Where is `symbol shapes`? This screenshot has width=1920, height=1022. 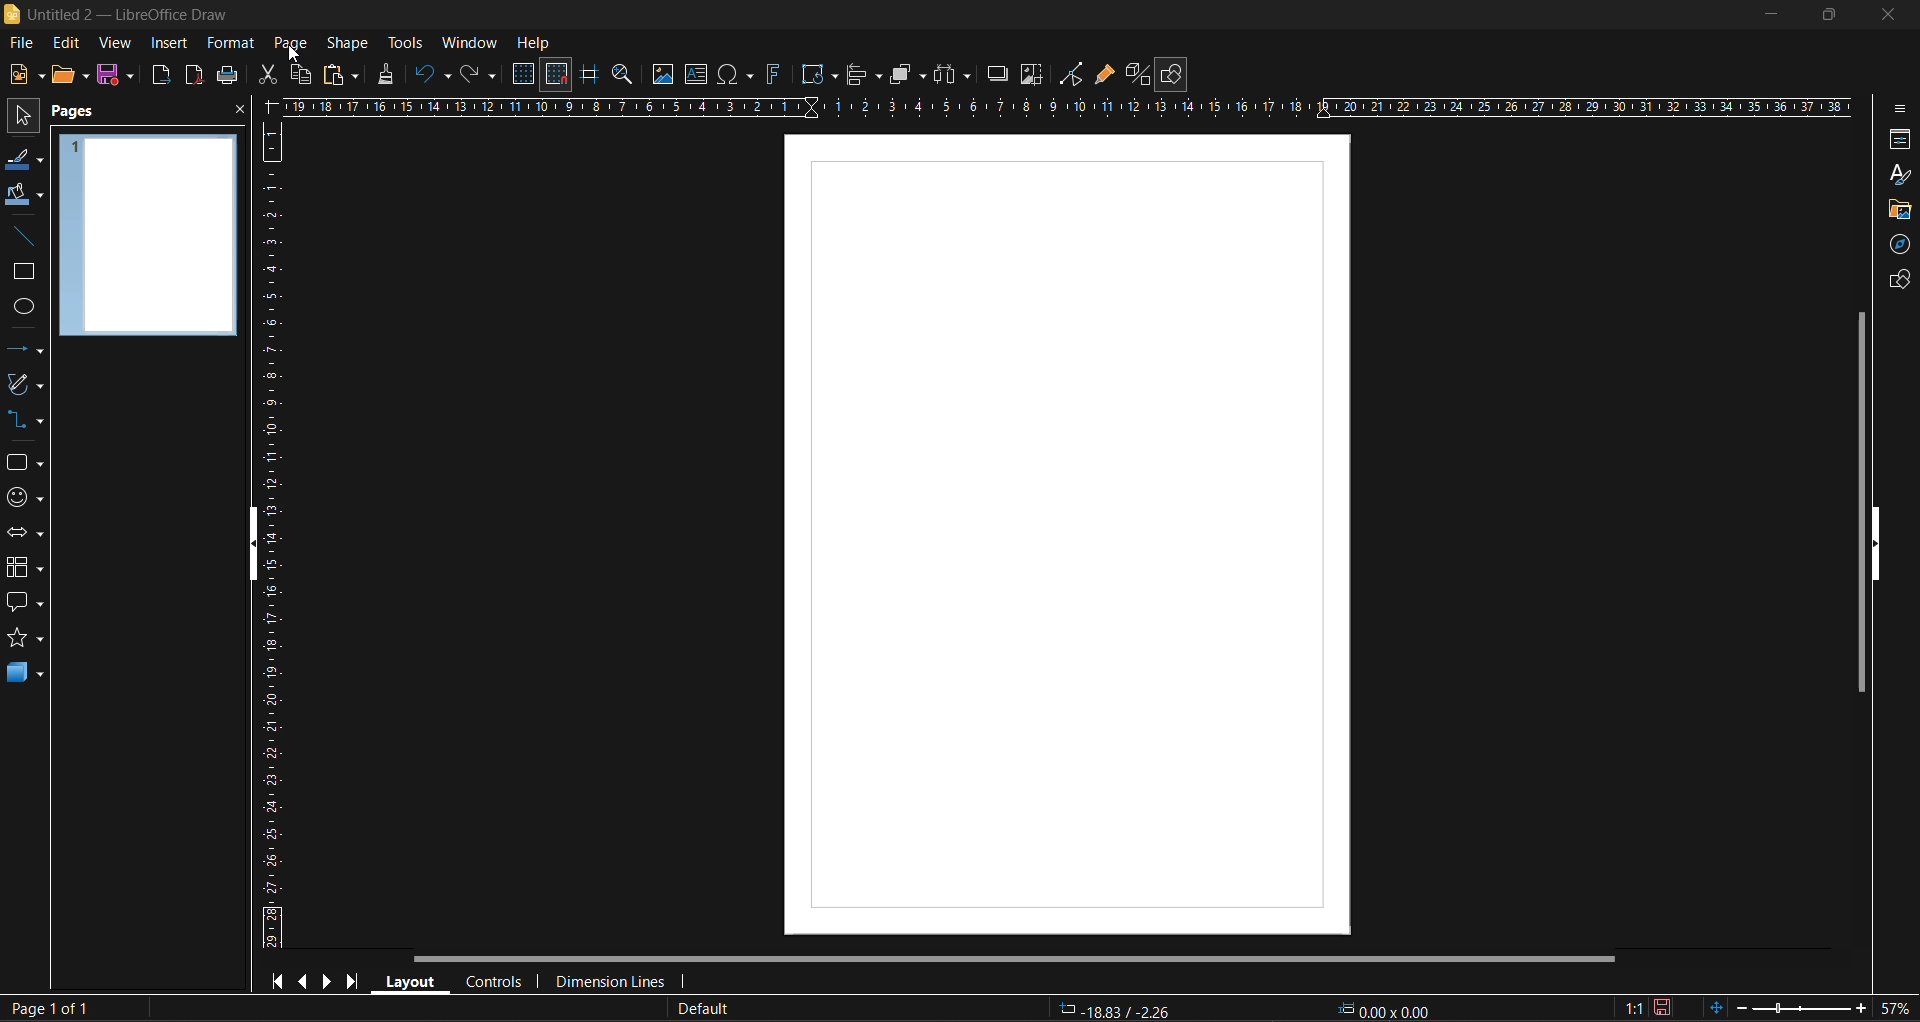
symbol shapes is located at coordinates (26, 500).